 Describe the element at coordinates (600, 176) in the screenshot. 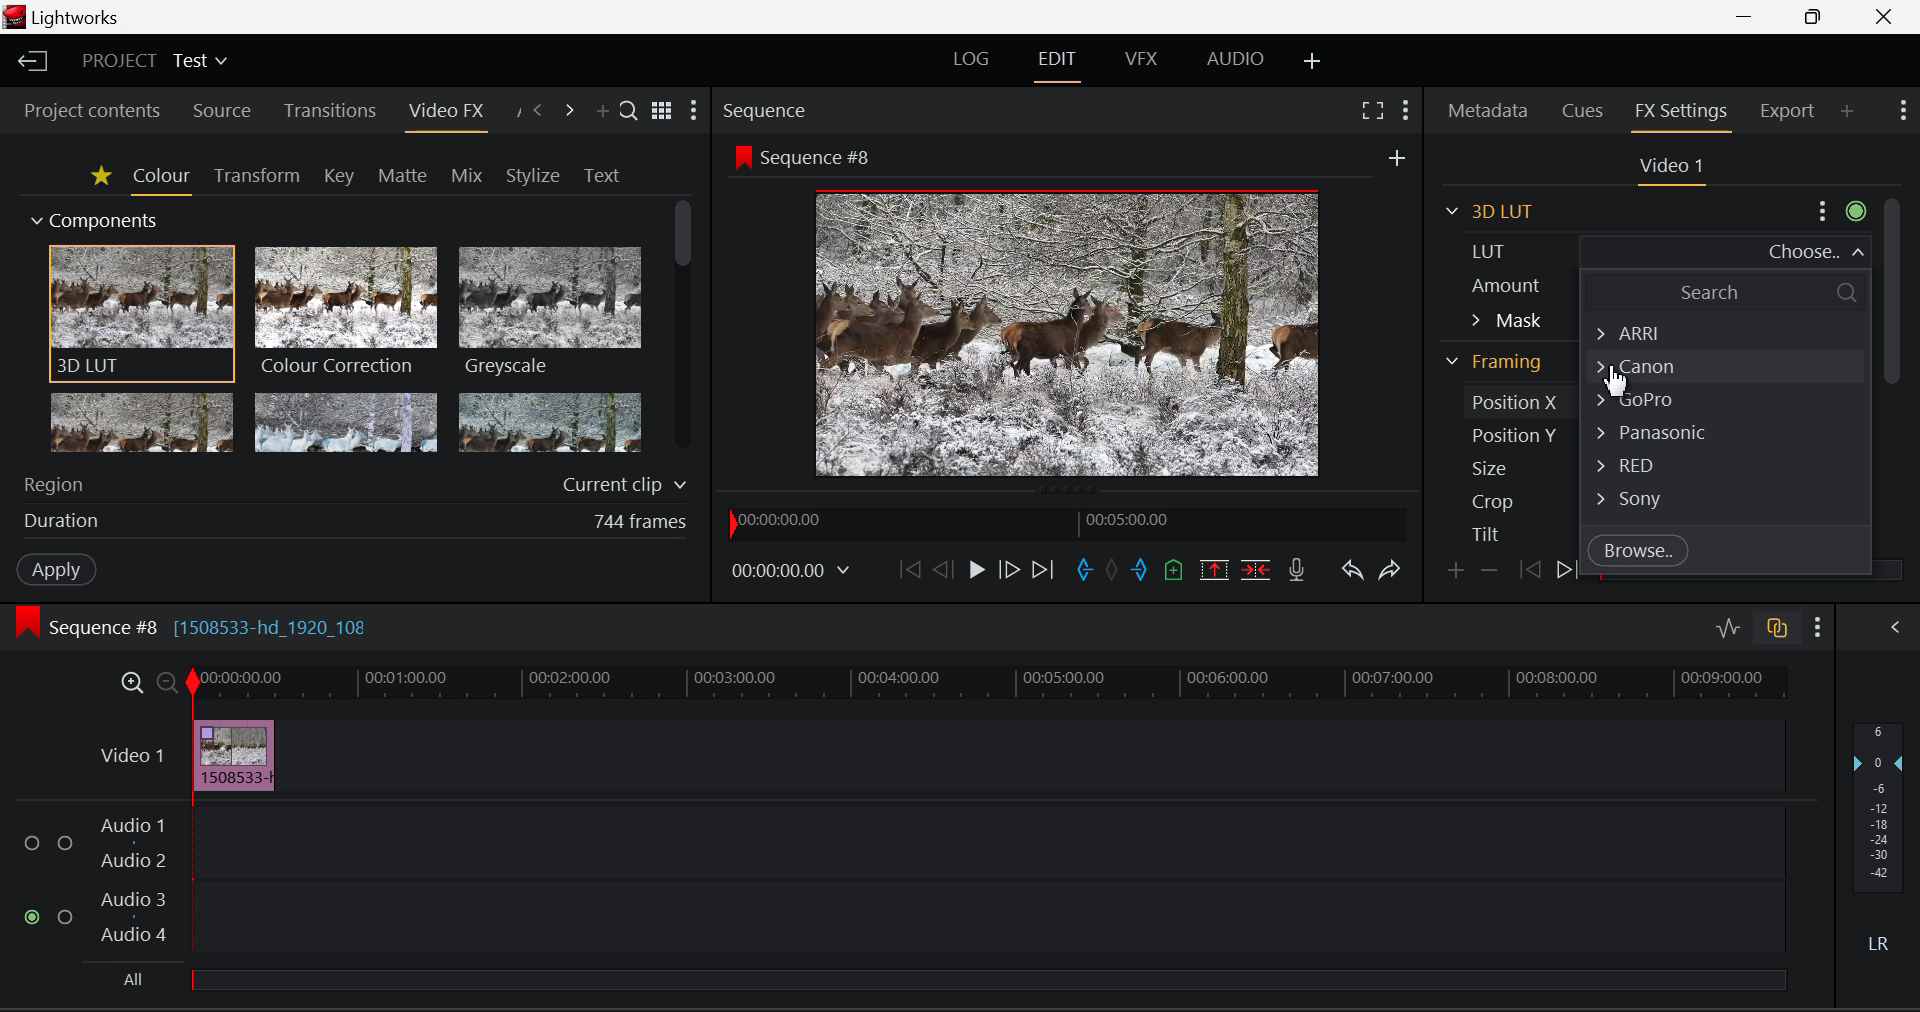

I see `Text` at that location.